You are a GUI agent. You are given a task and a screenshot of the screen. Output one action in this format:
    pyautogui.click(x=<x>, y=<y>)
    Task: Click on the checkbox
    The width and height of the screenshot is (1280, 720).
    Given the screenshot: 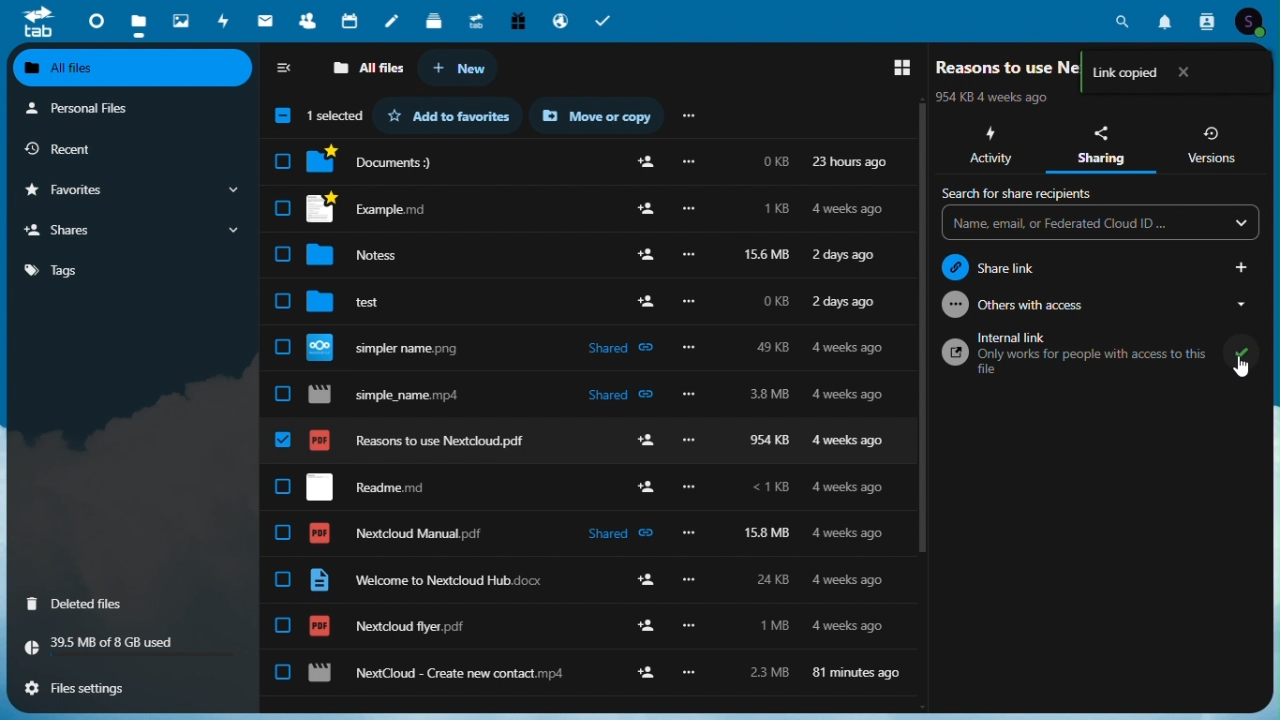 What is the action you would take?
    pyautogui.click(x=283, y=253)
    